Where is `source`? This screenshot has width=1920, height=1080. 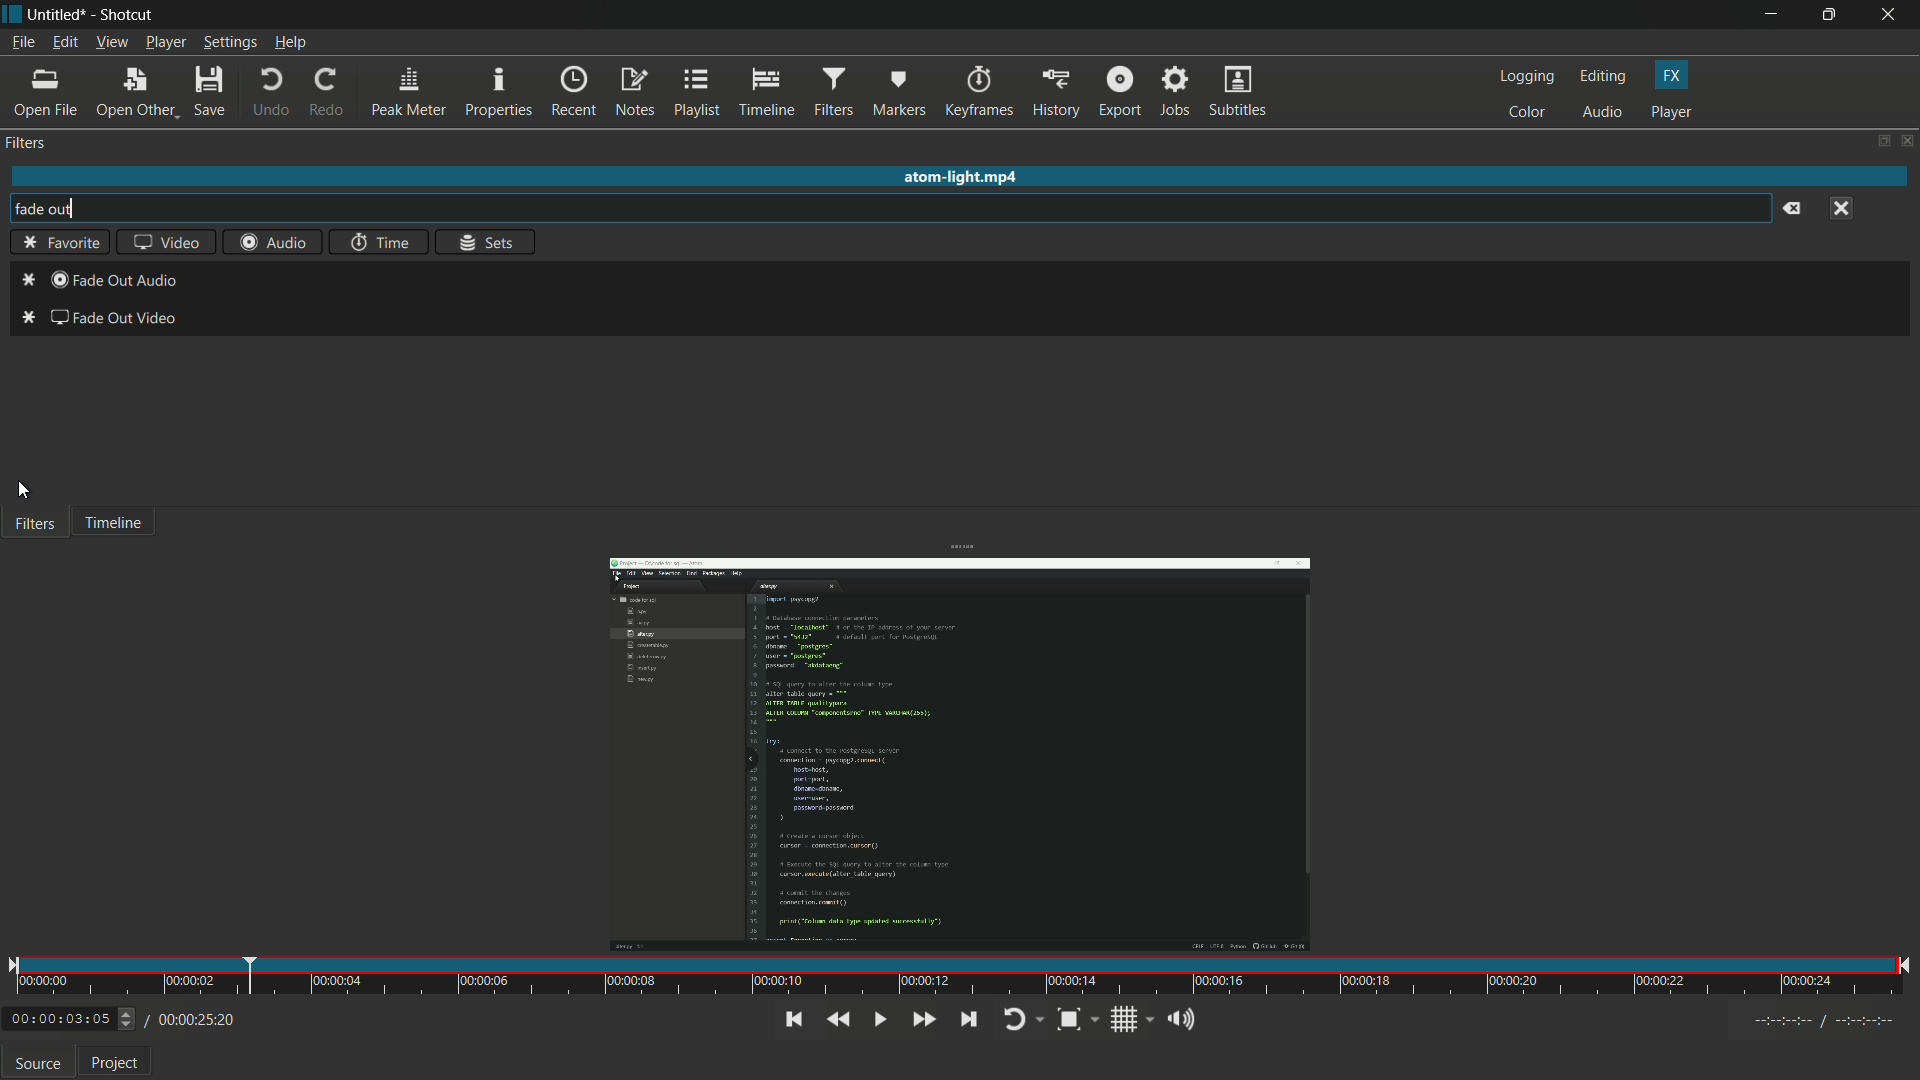 source is located at coordinates (38, 1065).